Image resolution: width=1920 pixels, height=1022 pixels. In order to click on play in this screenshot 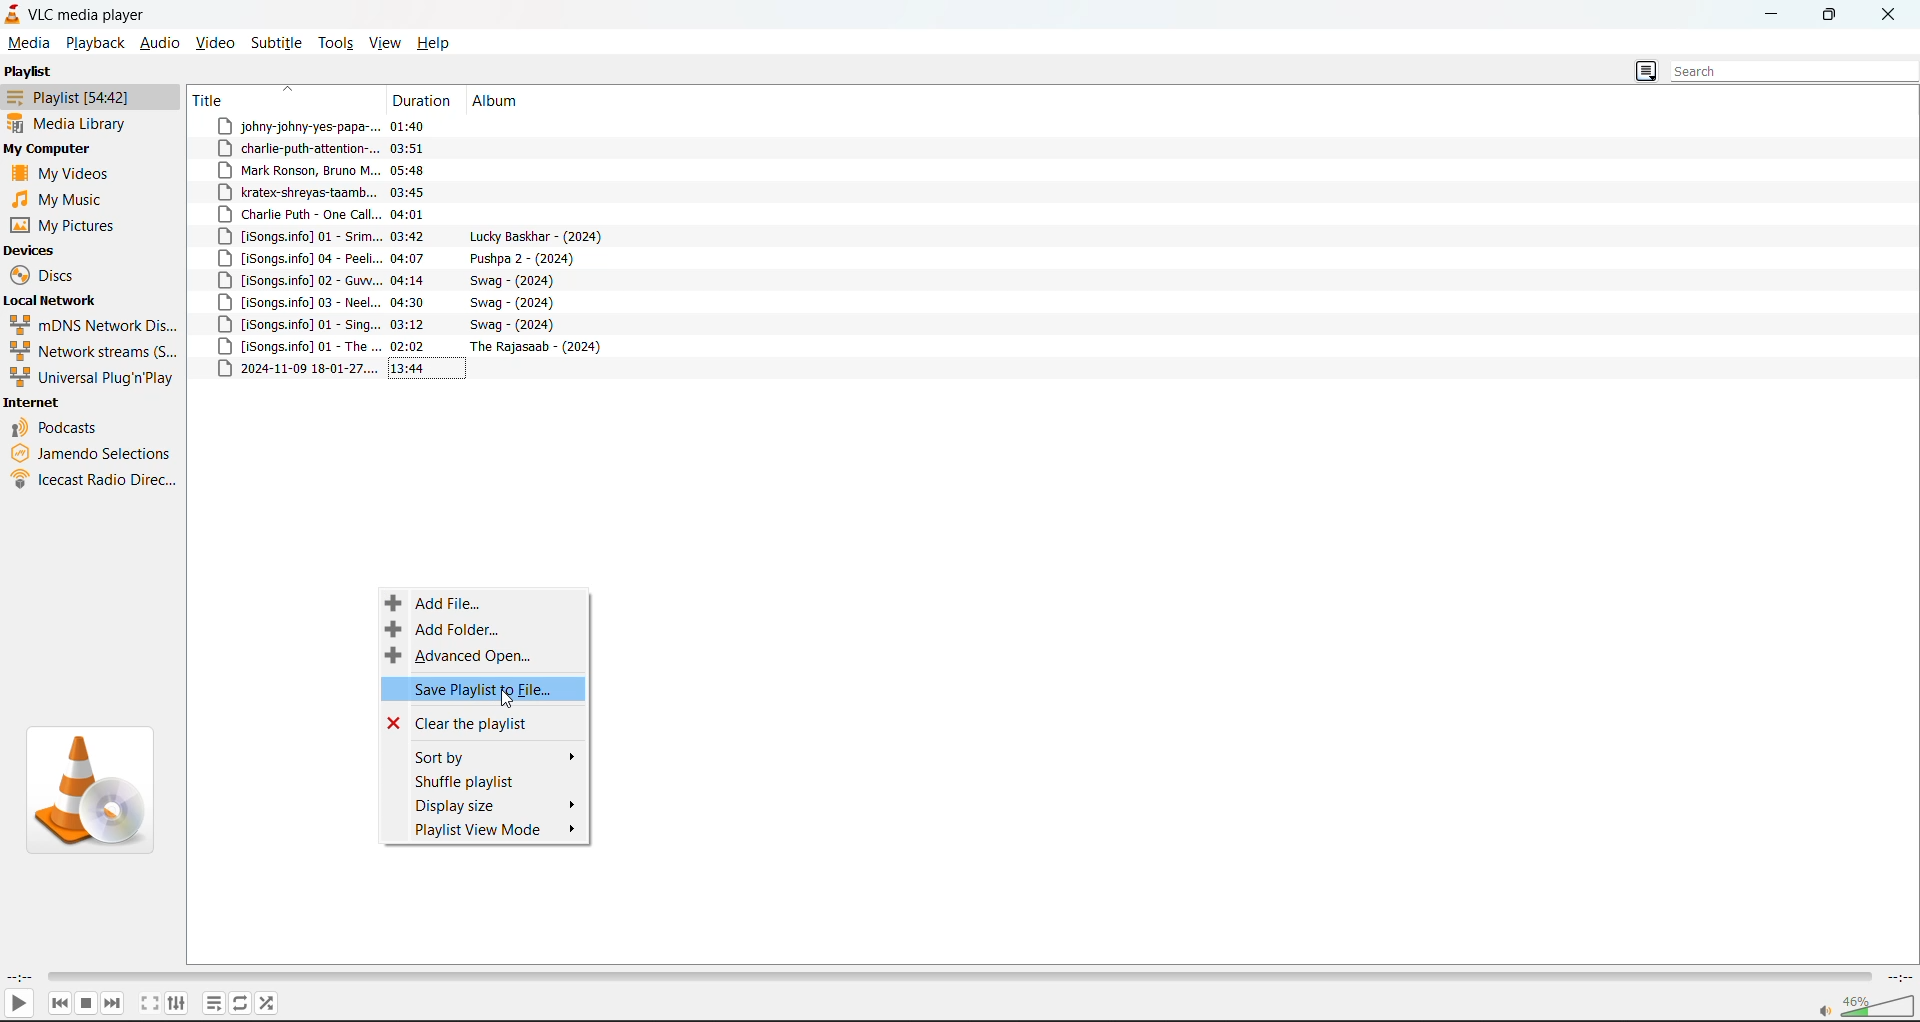, I will do `click(22, 1002)`.